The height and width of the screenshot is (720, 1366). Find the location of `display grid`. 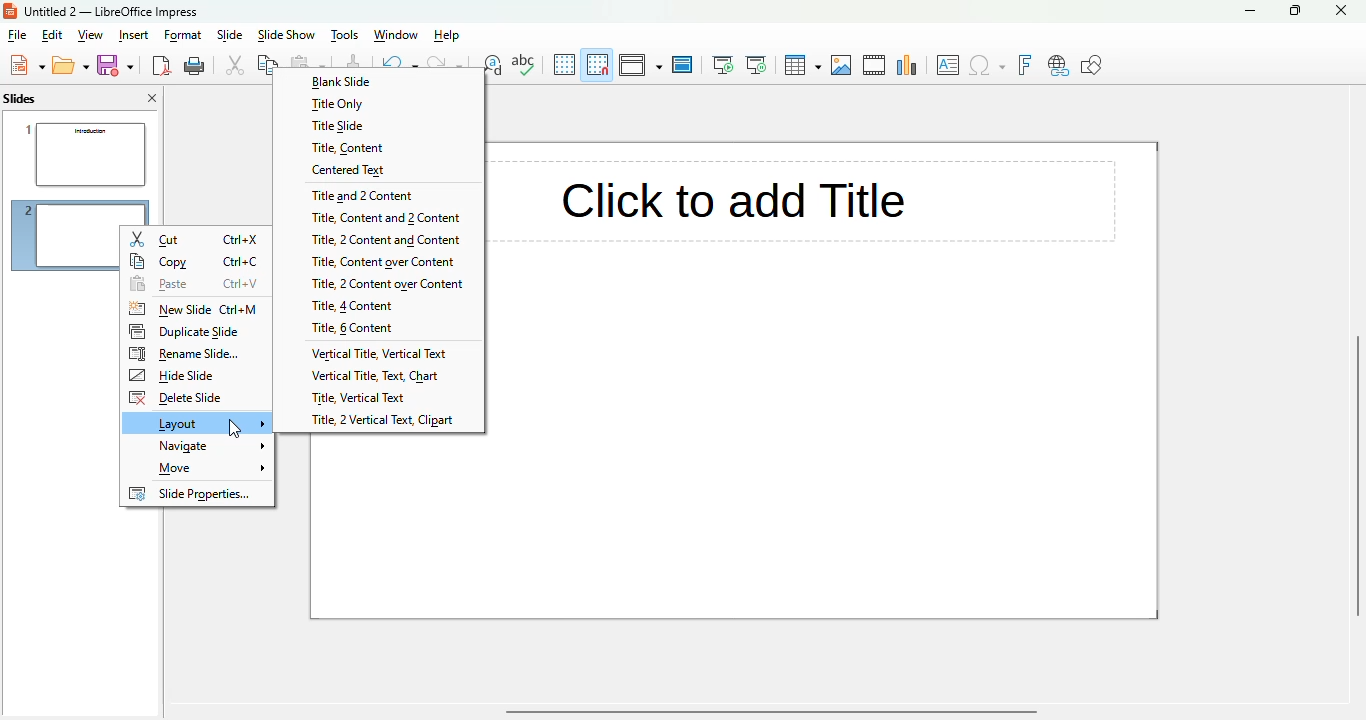

display grid is located at coordinates (564, 64).